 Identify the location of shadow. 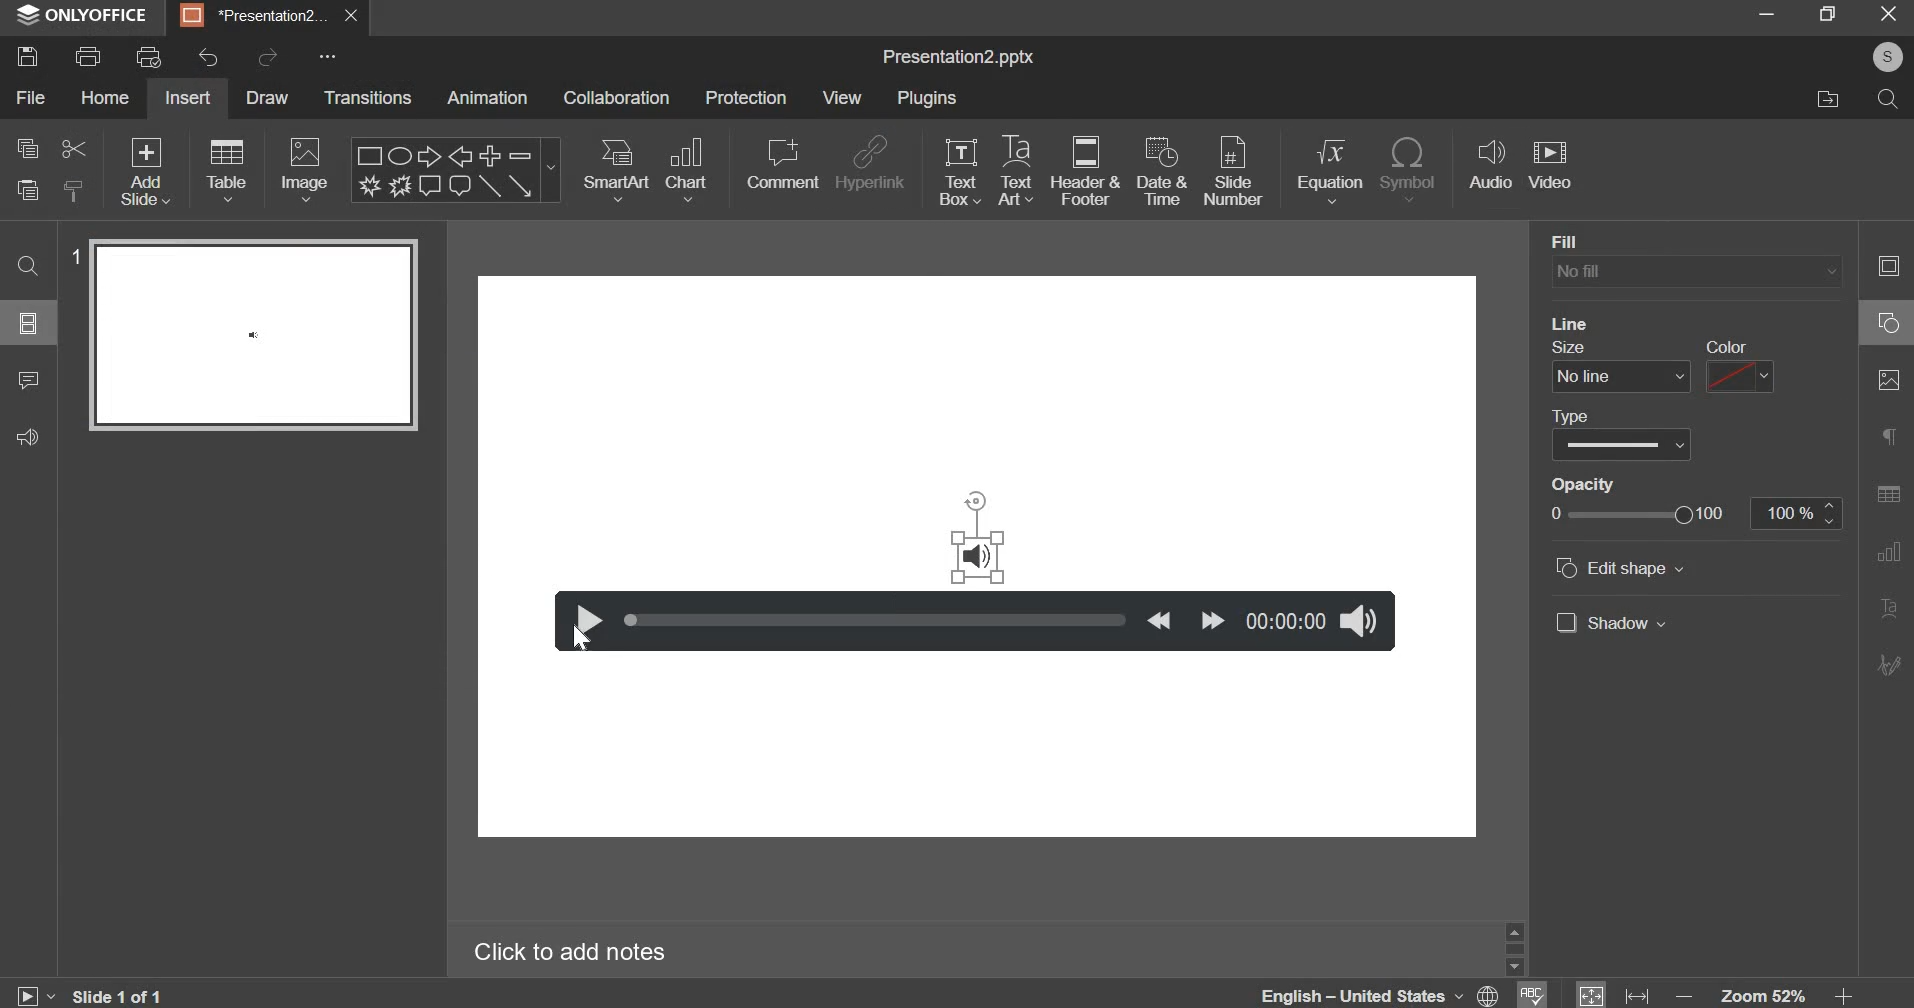
(1612, 622).